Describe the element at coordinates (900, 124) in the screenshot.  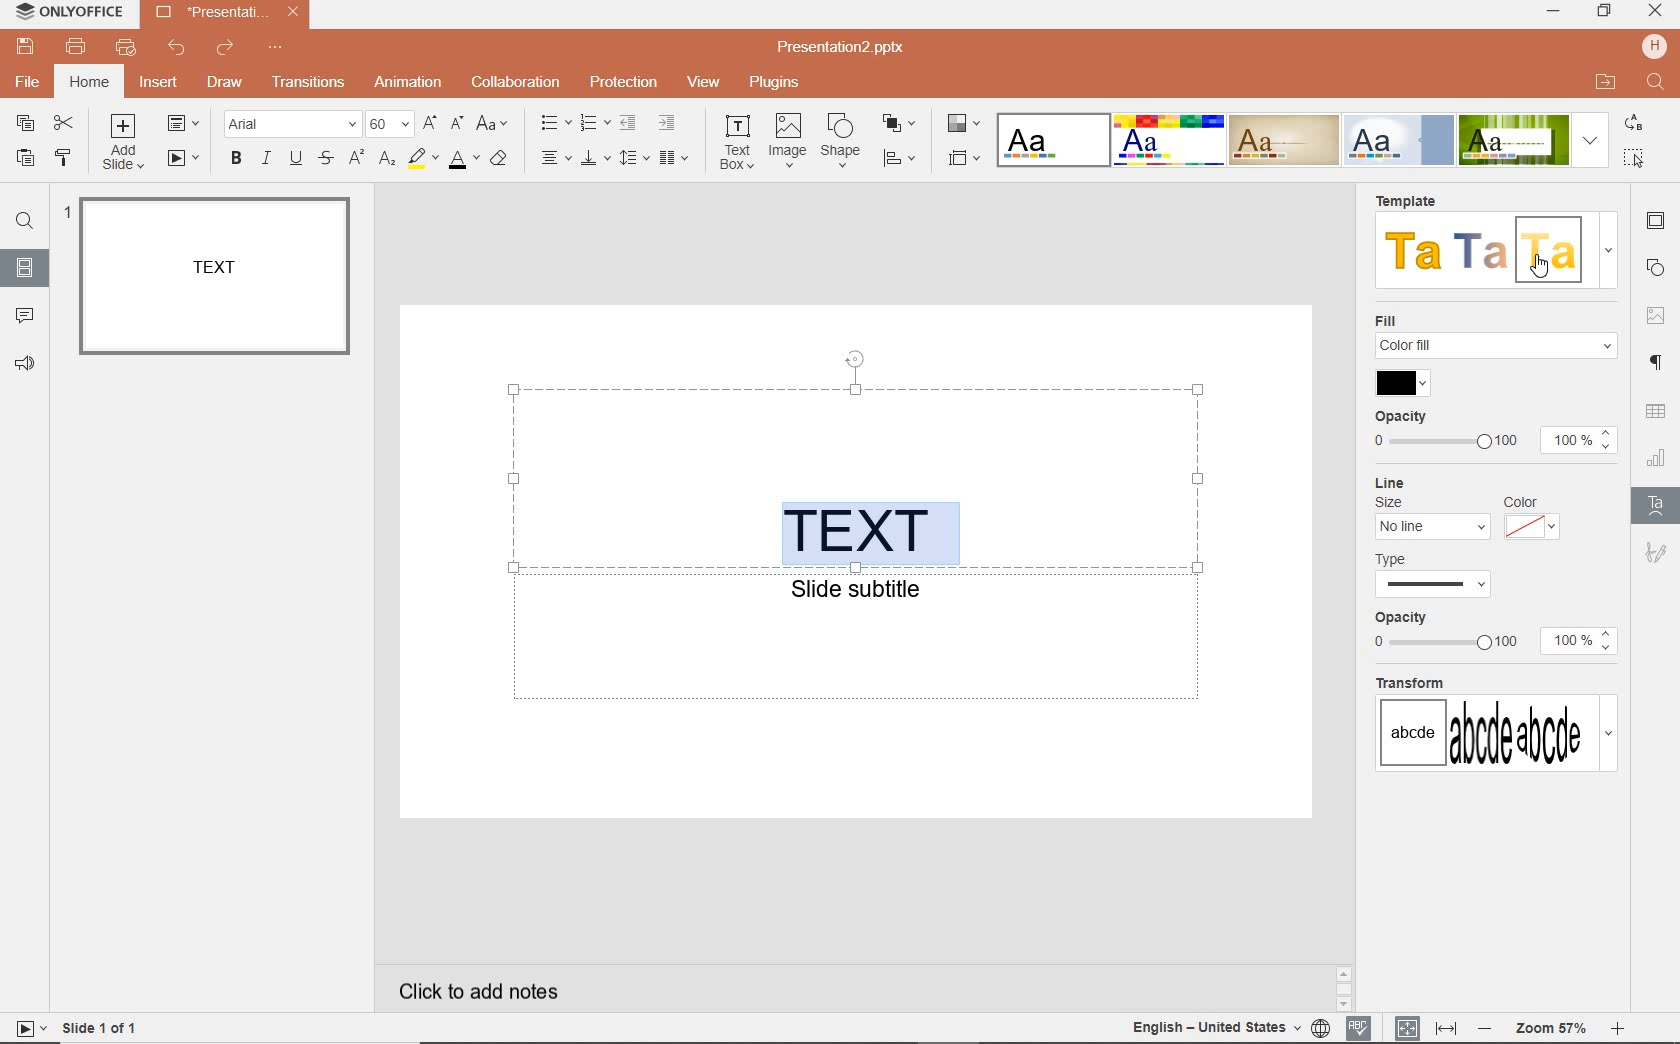
I see `ARRANGE SHAPE` at that location.